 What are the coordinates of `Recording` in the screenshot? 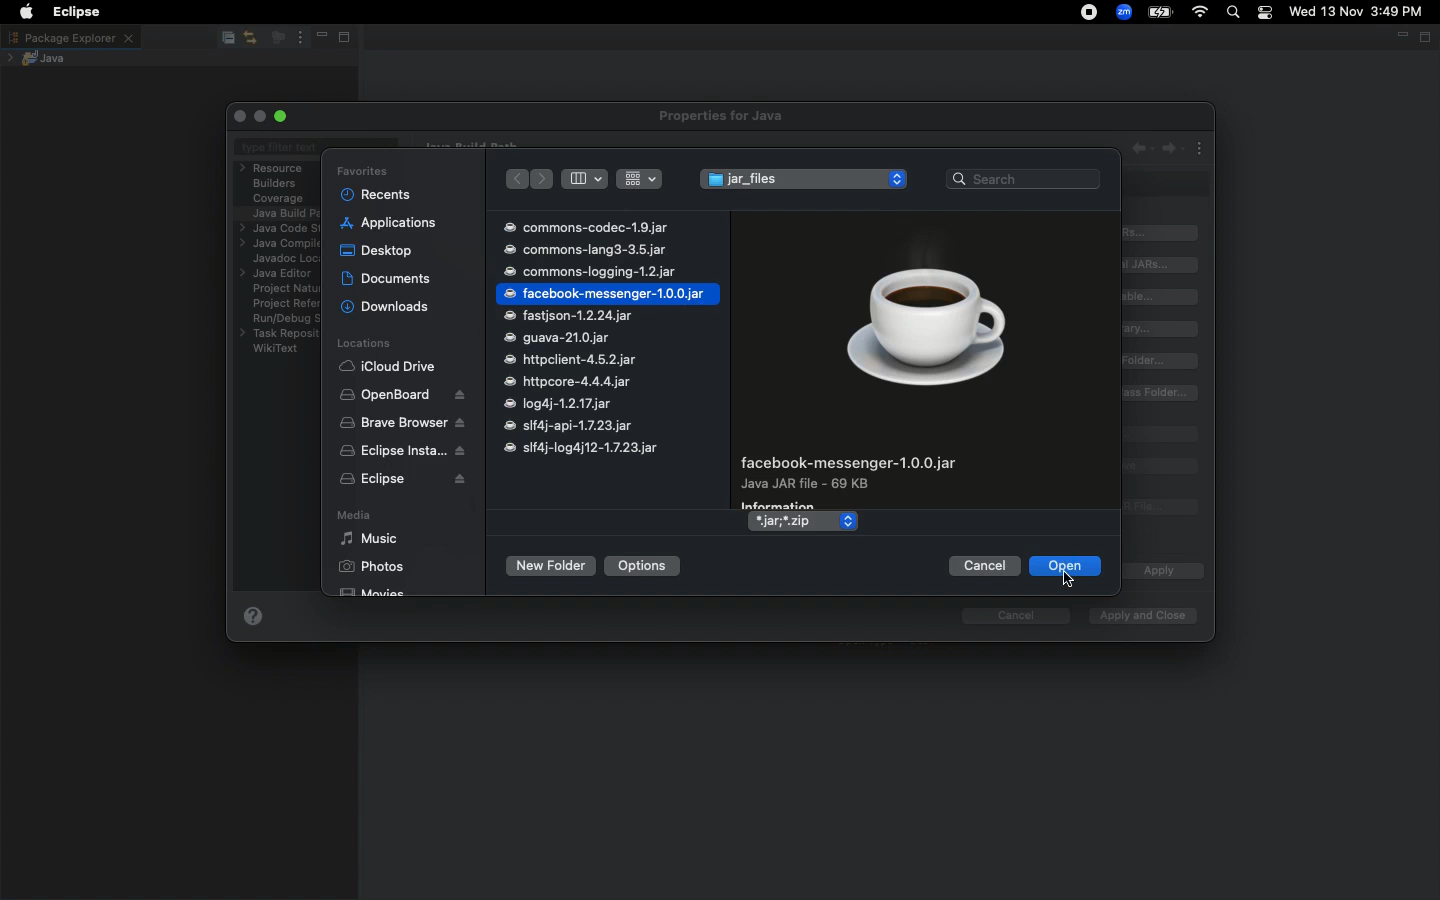 It's located at (1090, 14).